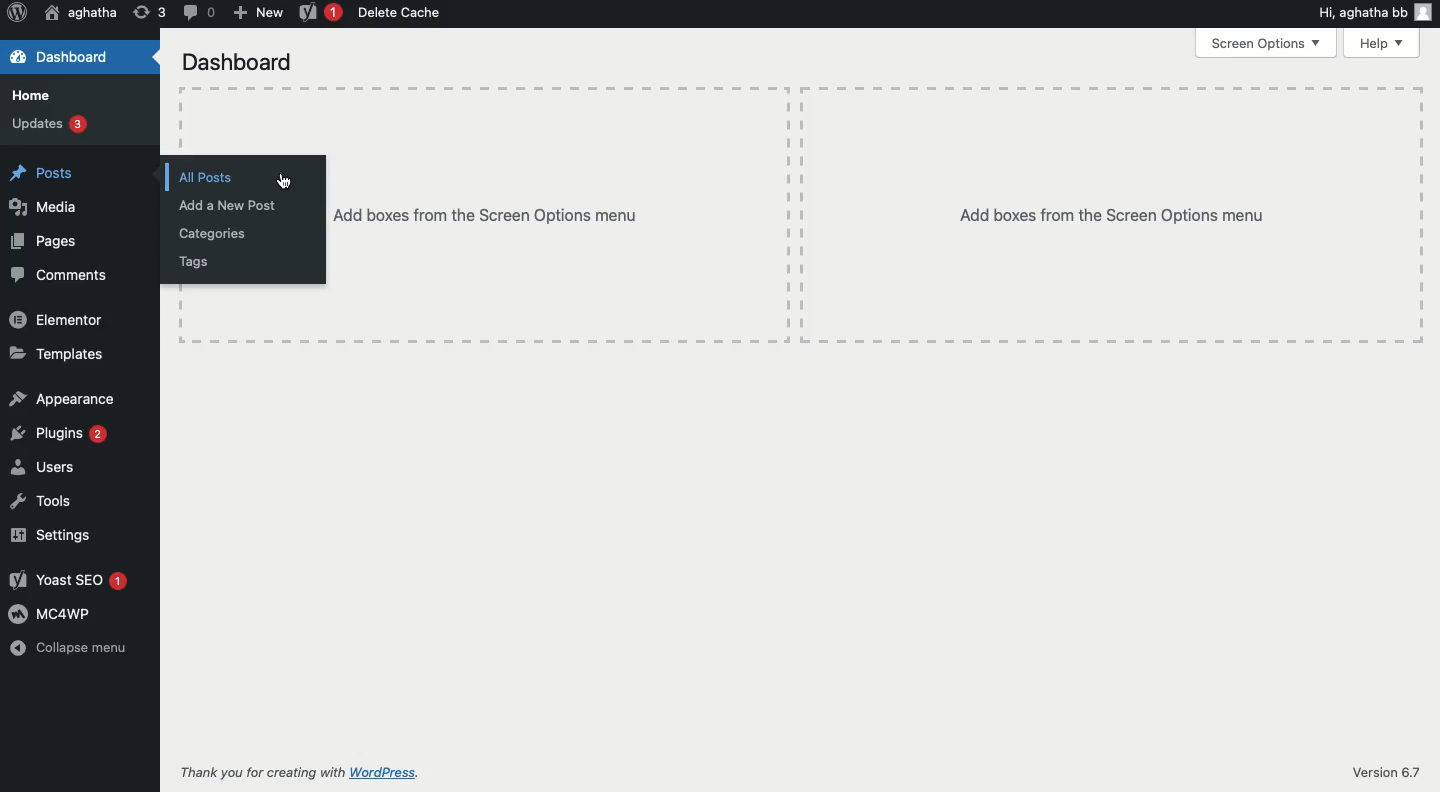 Image resolution: width=1440 pixels, height=792 pixels. I want to click on Home, so click(28, 95).